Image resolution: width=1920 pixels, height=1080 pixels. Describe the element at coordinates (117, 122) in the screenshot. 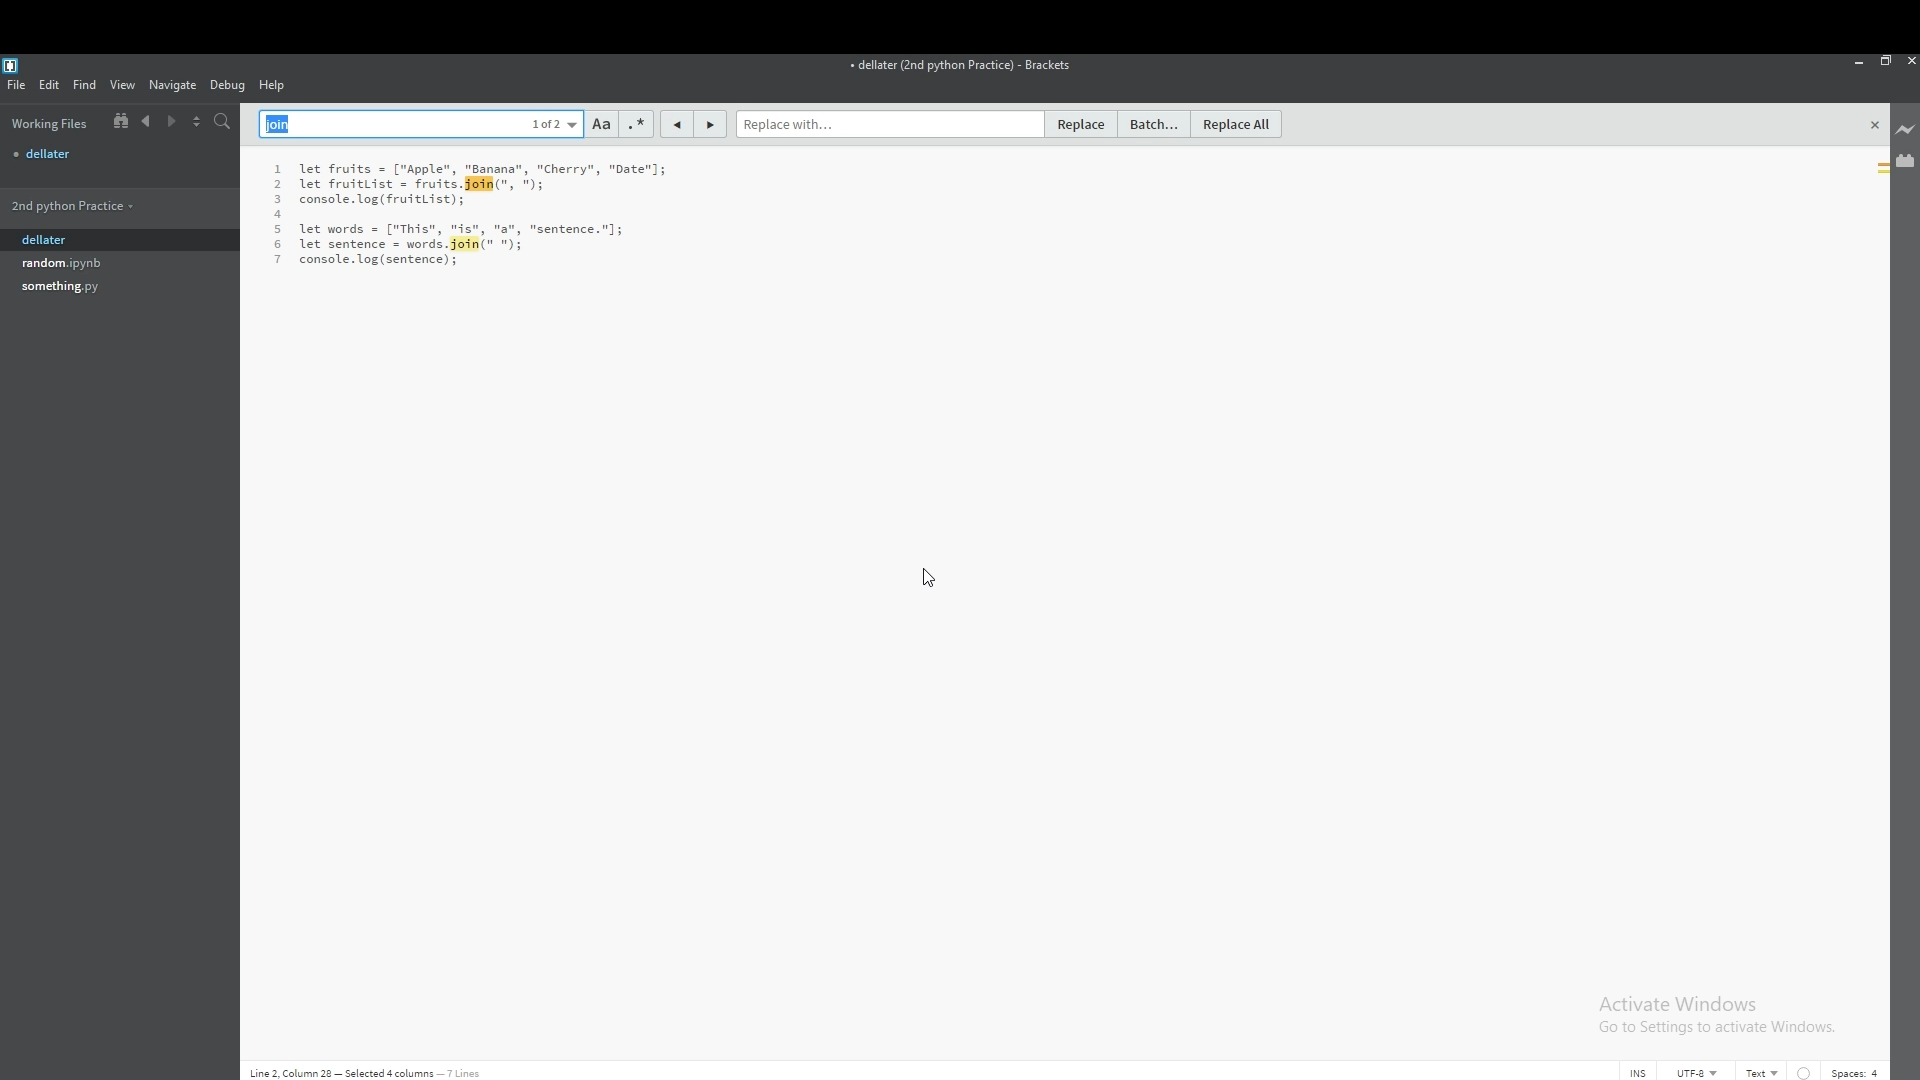

I see `show in file tree` at that location.